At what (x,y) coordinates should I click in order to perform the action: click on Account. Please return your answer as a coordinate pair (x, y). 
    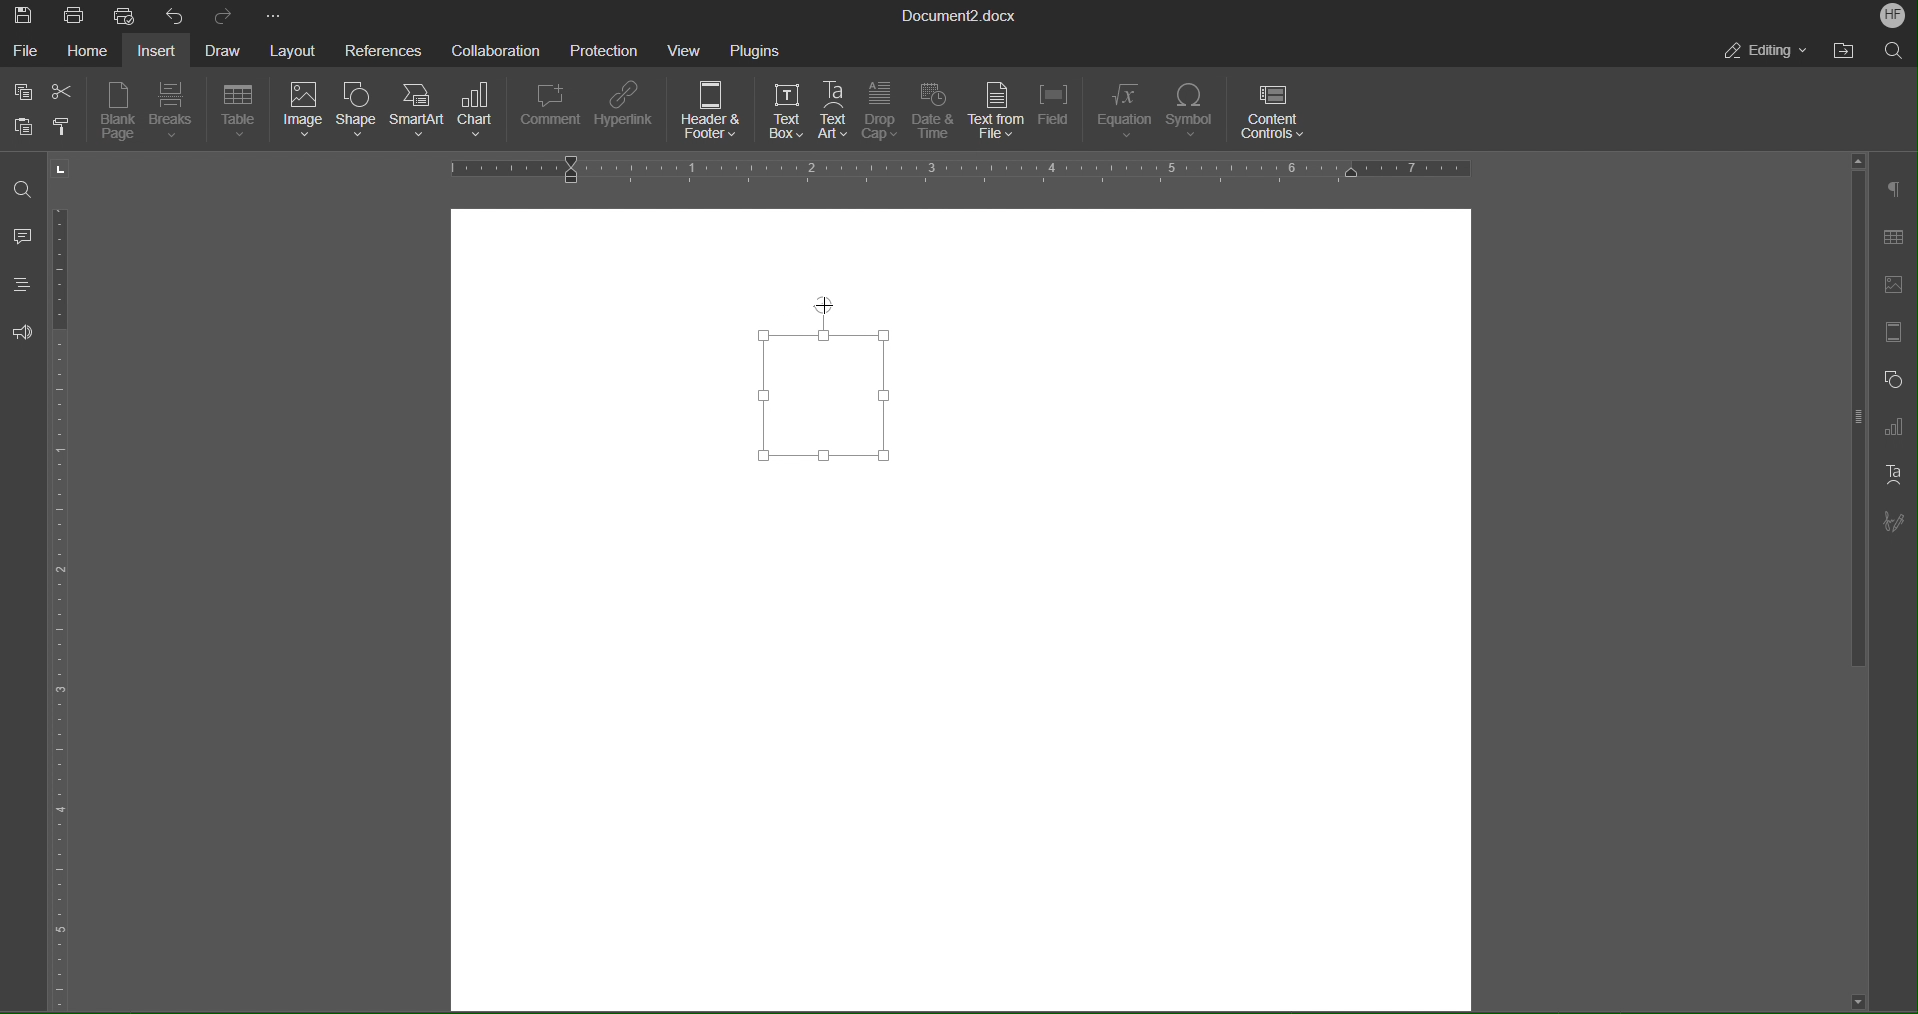
    Looking at the image, I should click on (1893, 17).